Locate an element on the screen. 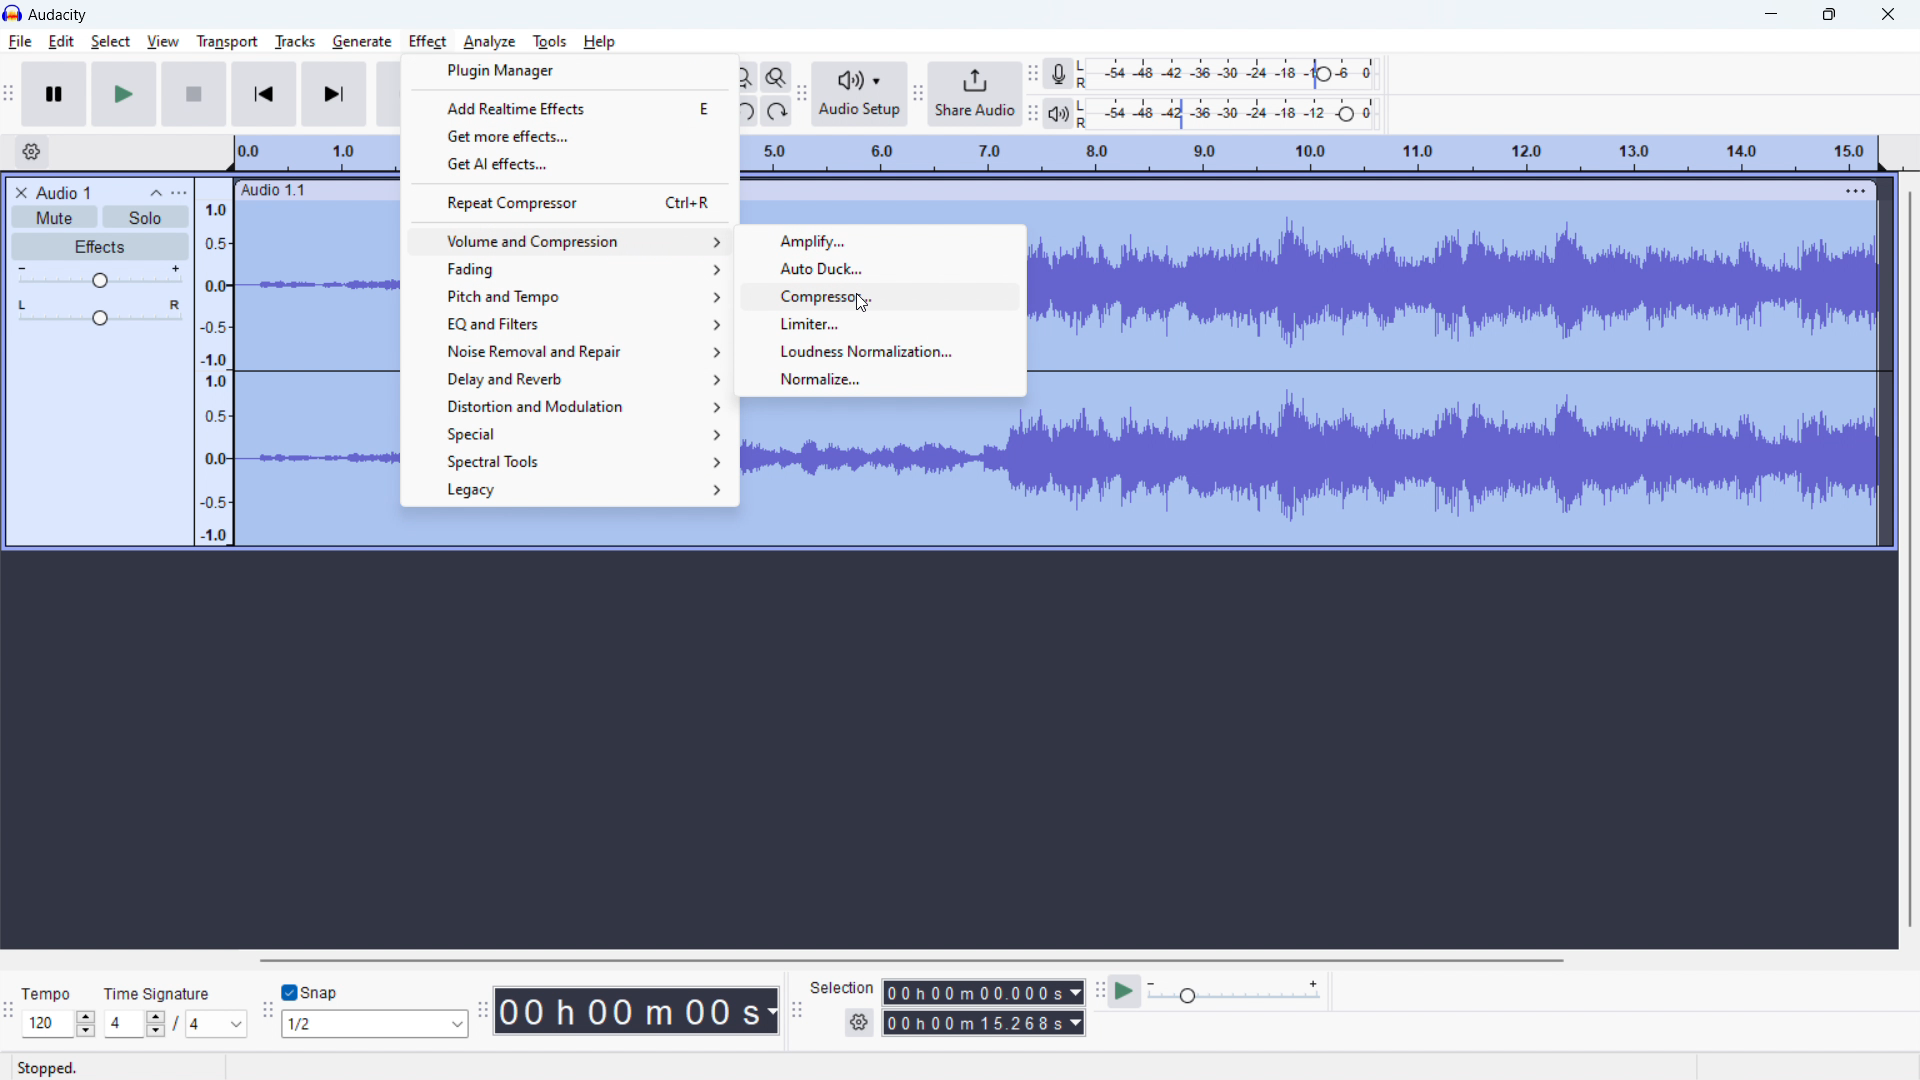 This screenshot has height=1080, width=1920. audio setup is located at coordinates (859, 93).